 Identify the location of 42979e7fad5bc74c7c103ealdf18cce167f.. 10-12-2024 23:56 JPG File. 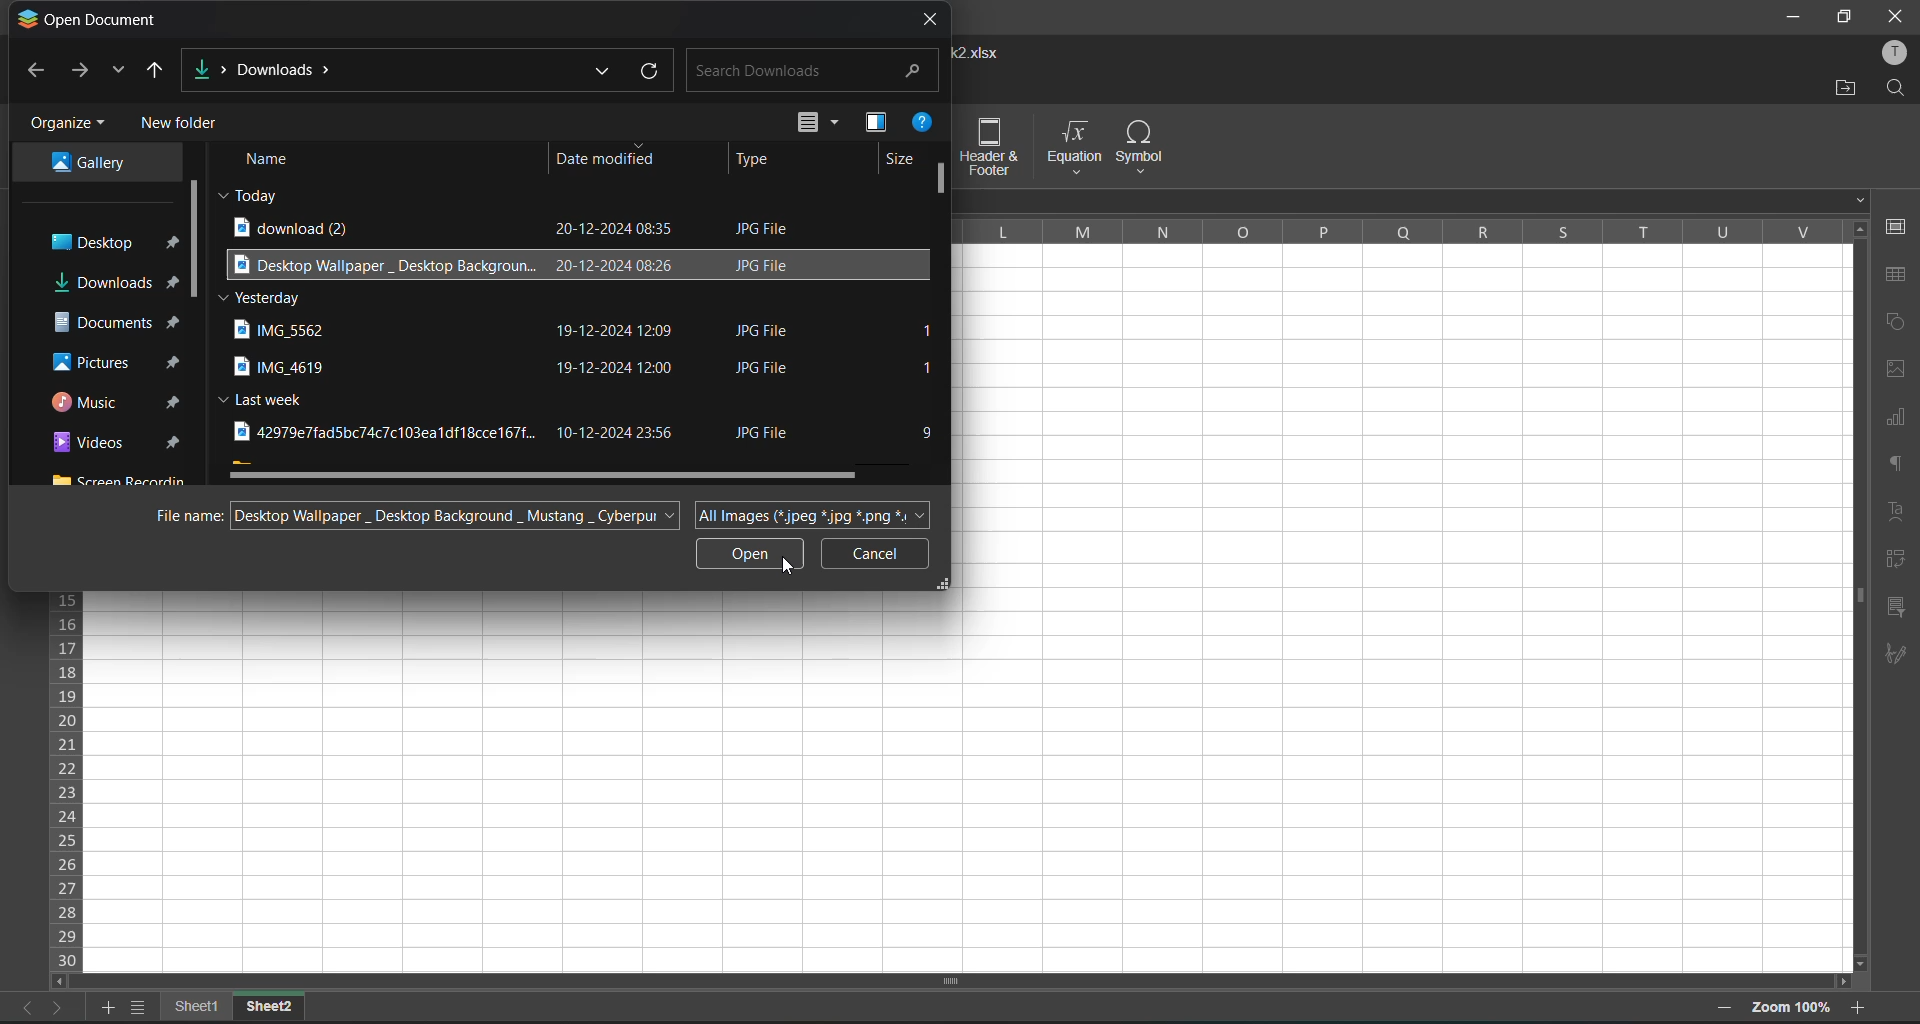
(524, 431).